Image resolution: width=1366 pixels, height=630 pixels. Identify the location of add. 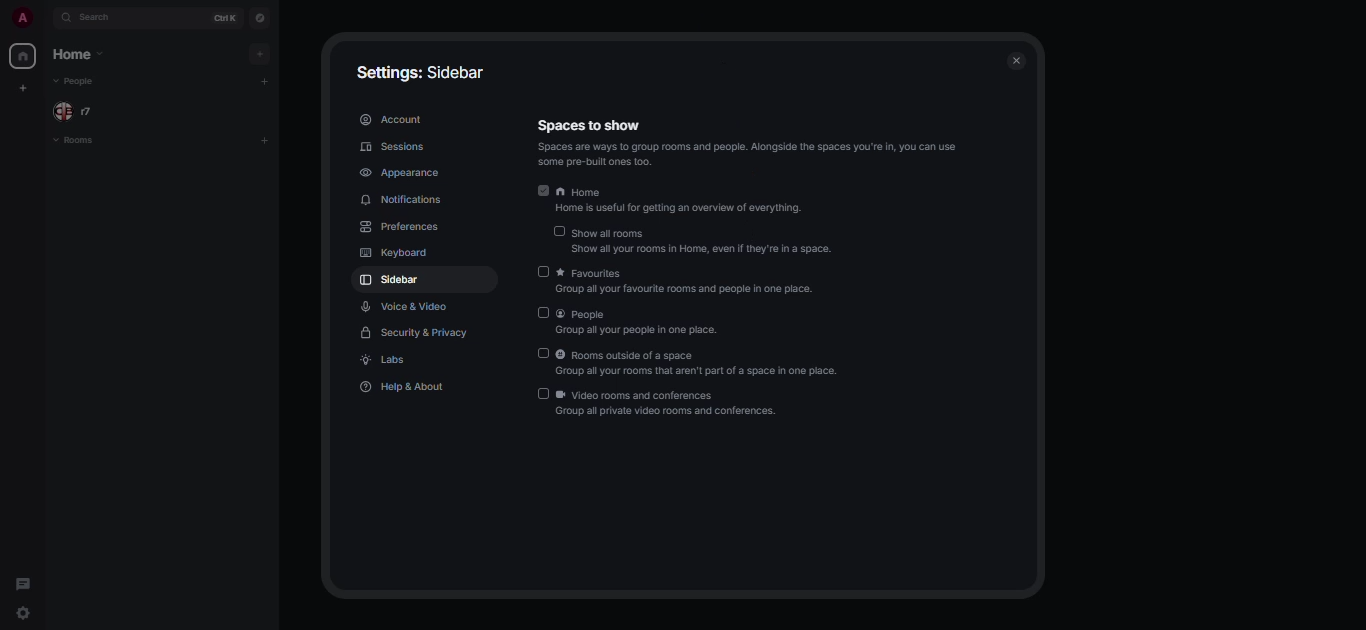
(264, 141).